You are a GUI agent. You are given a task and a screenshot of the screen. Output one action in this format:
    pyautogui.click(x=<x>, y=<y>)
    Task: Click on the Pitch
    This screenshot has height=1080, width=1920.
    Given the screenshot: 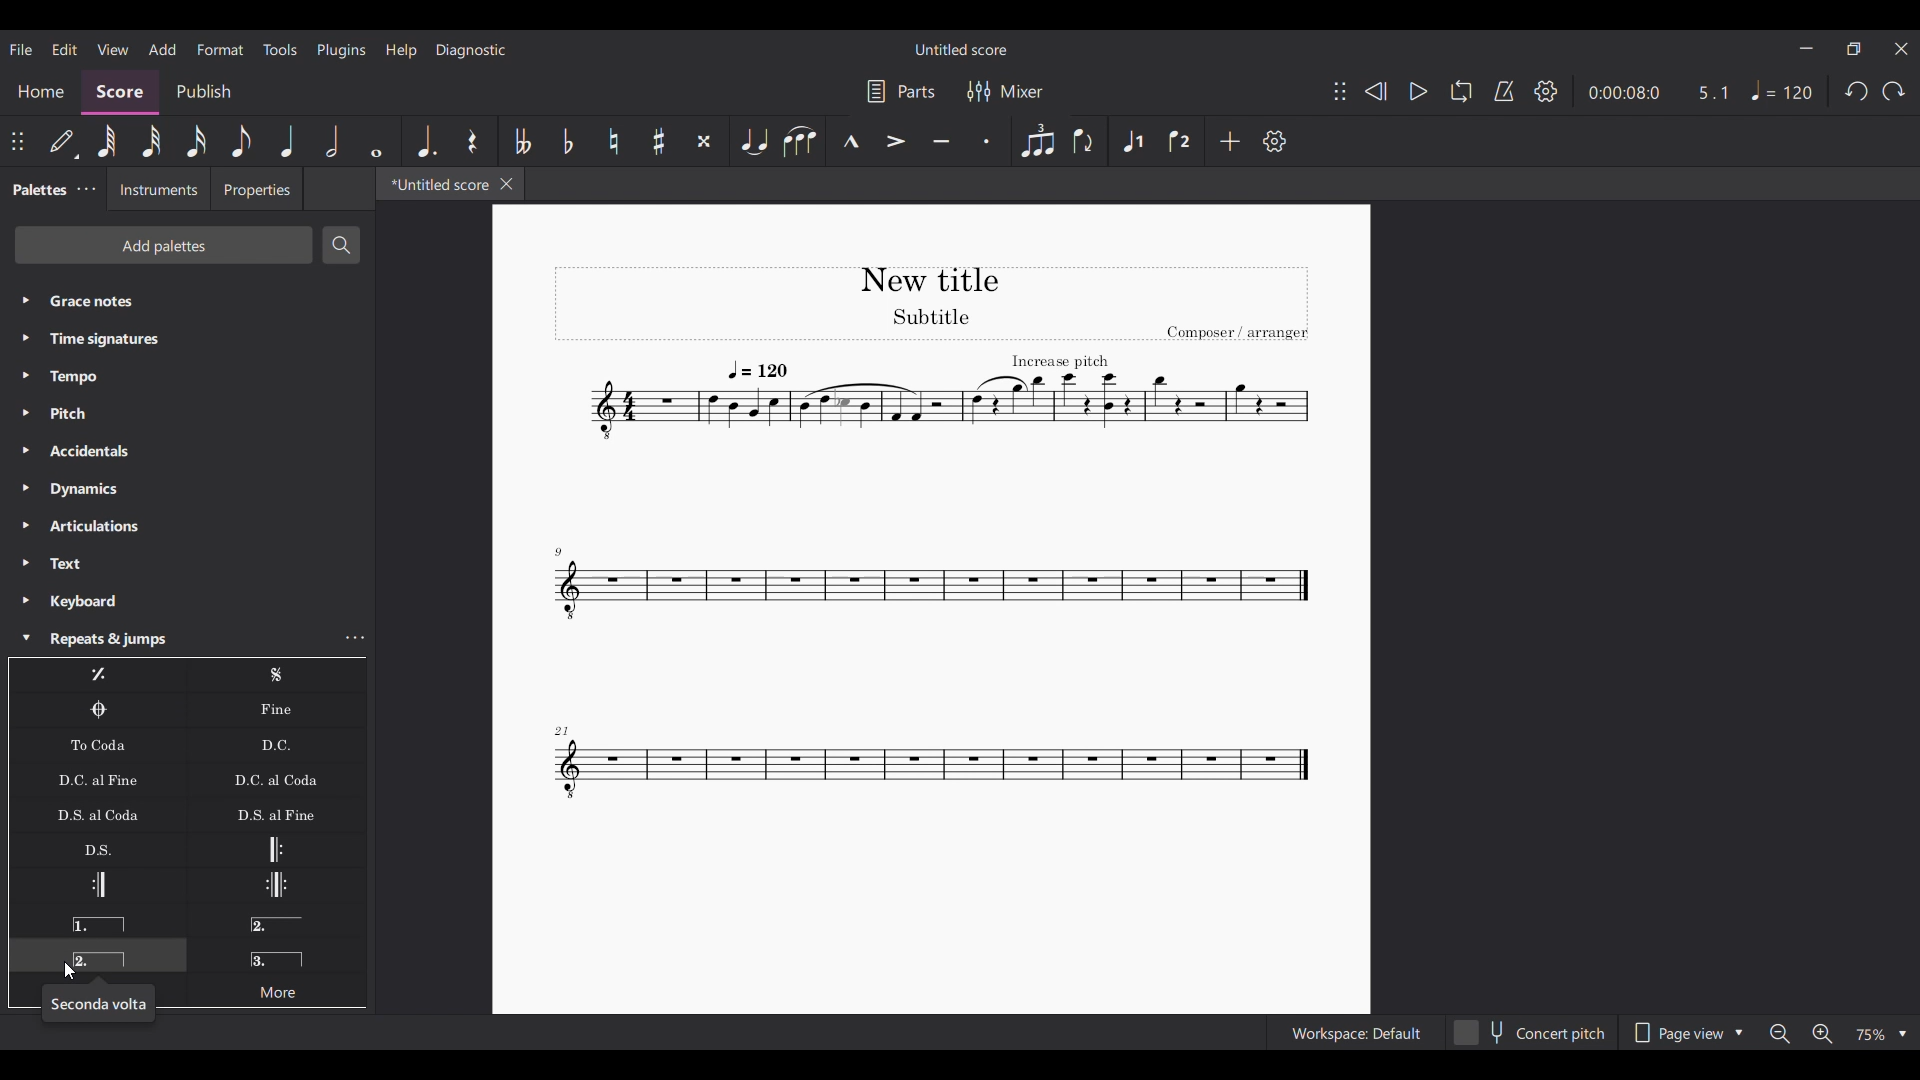 What is the action you would take?
    pyautogui.click(x=187, y=412)
    